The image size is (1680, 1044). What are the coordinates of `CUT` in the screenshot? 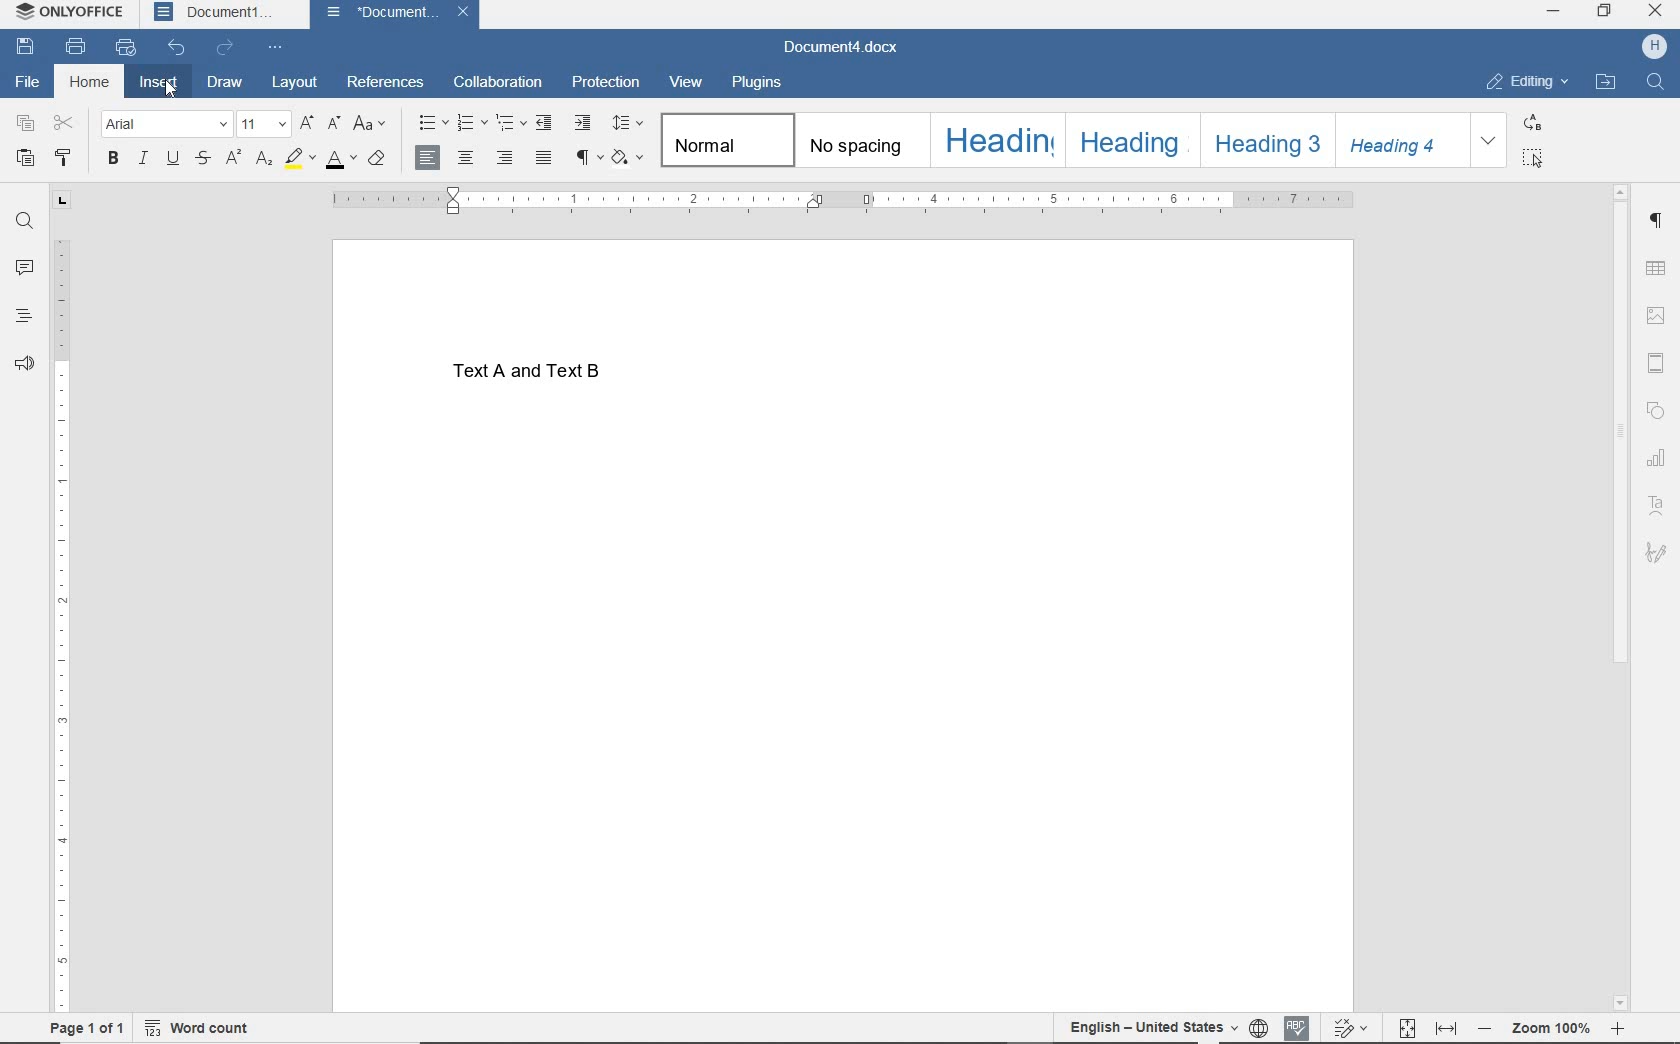 It's located at (65, 124).